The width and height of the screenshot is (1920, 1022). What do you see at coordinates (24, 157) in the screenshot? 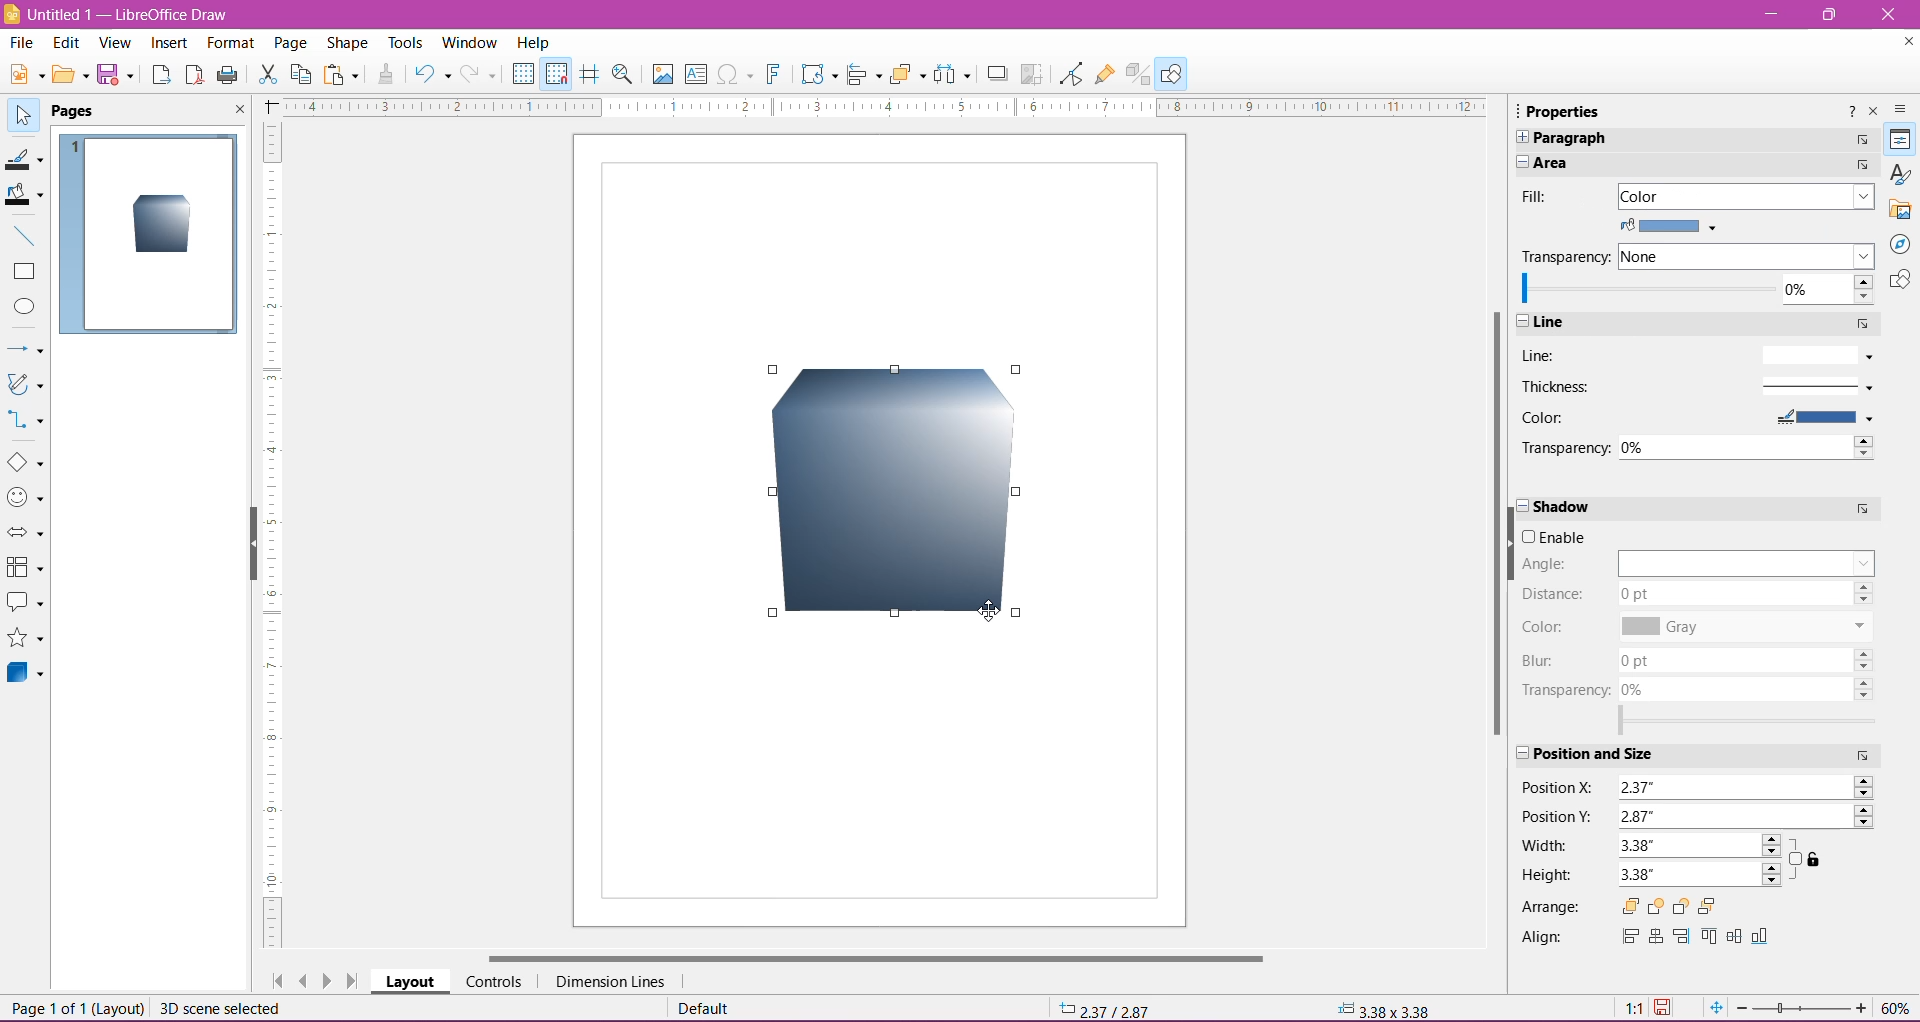
I see `Line Color` at bounding box center [24, 157].